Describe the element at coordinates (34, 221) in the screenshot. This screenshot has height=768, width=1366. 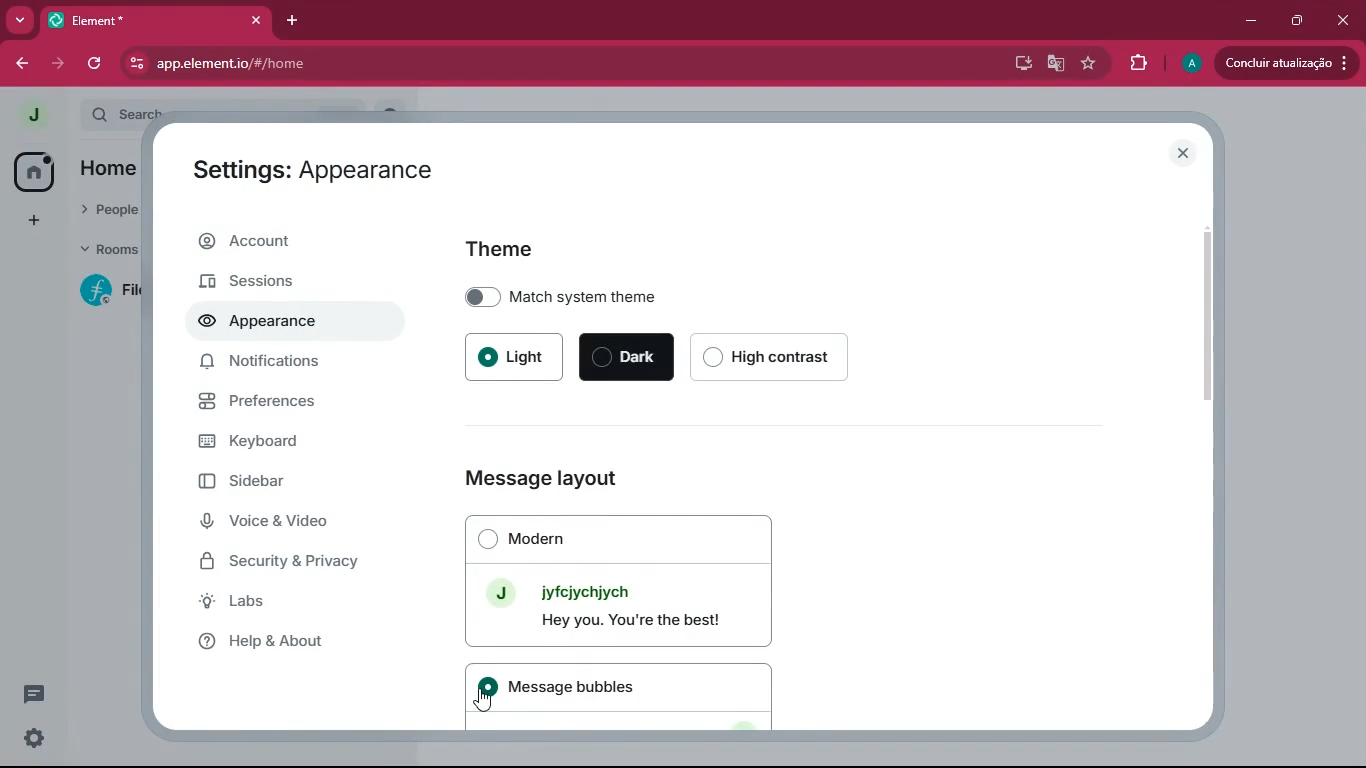
I see `add` at that location.